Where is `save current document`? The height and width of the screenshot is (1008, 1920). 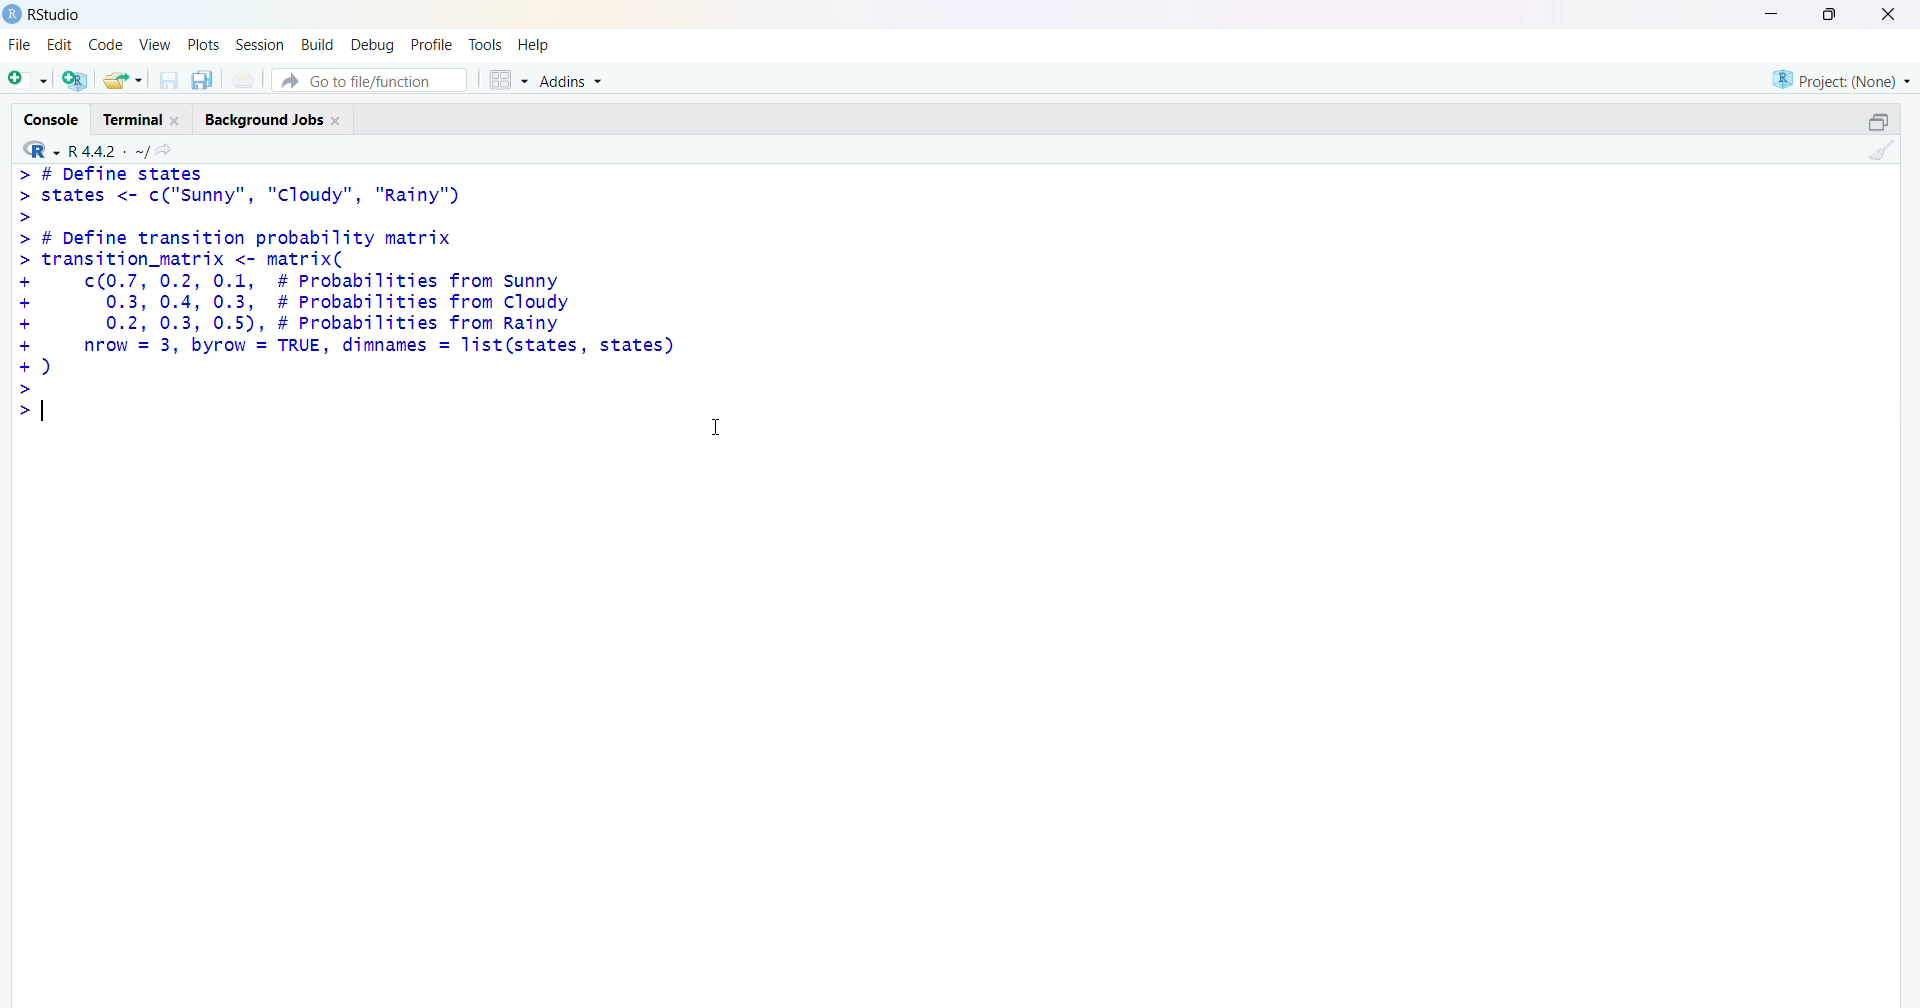
save current document is located at coordinates (169, 81).